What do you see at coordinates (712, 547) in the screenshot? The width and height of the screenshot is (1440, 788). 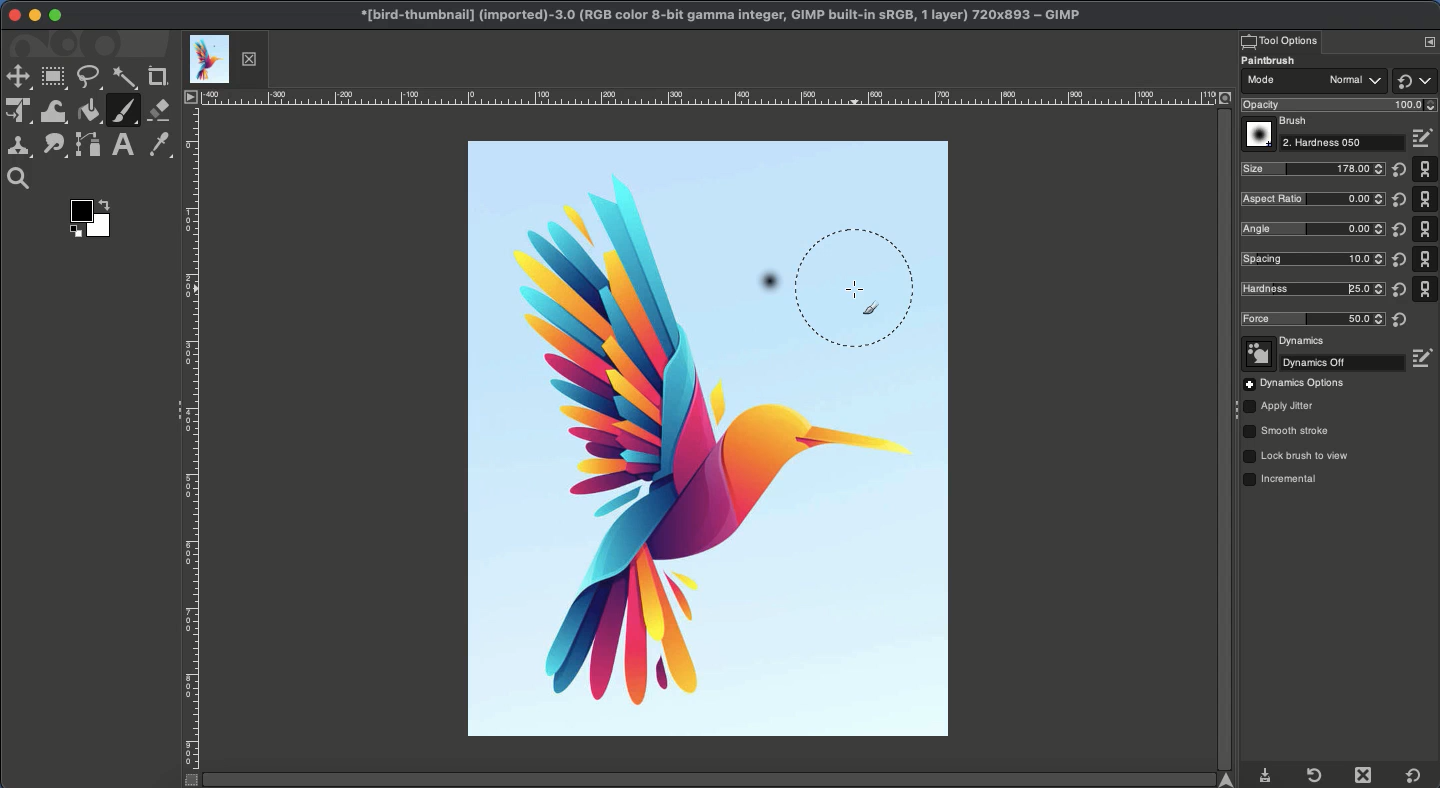 I see `Image` at bounding box center [712, 547].